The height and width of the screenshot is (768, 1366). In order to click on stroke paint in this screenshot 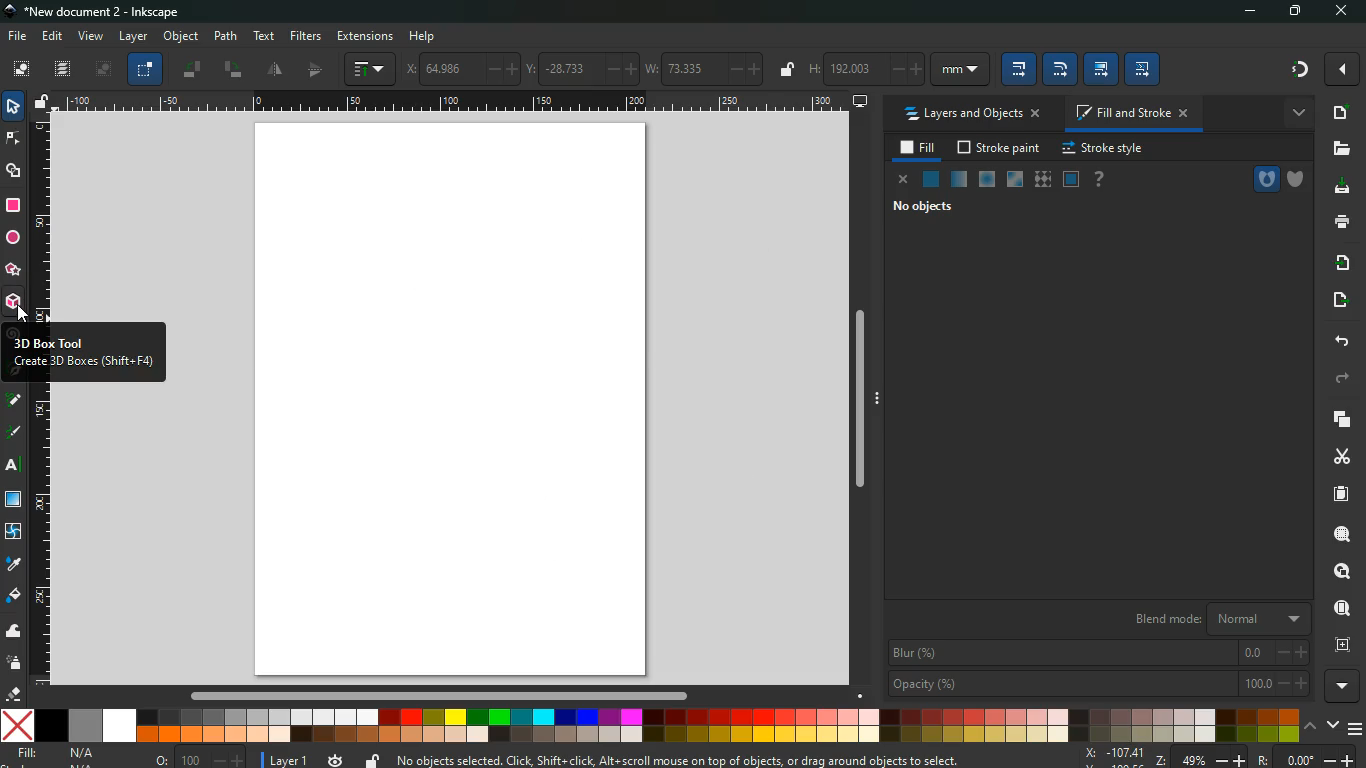, I will do `click(1000, 149)`.